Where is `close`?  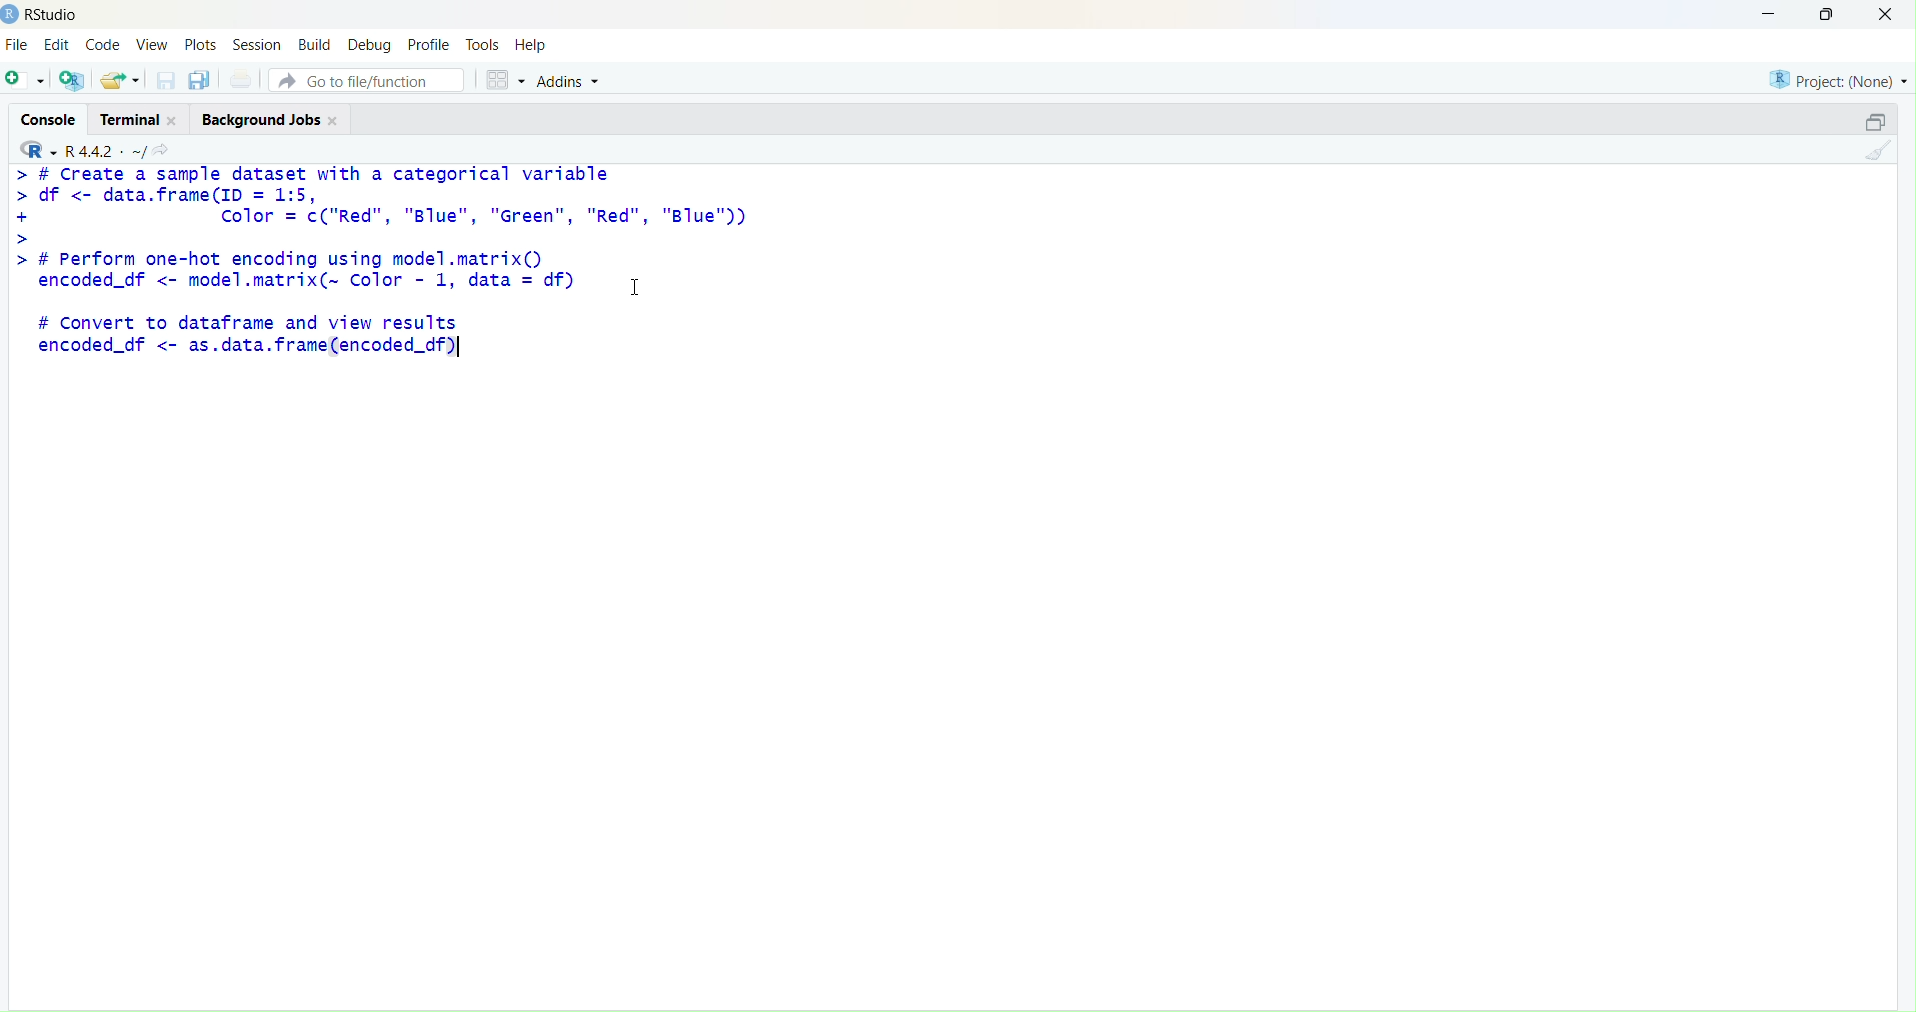
close is located at coordinates (174, 121).